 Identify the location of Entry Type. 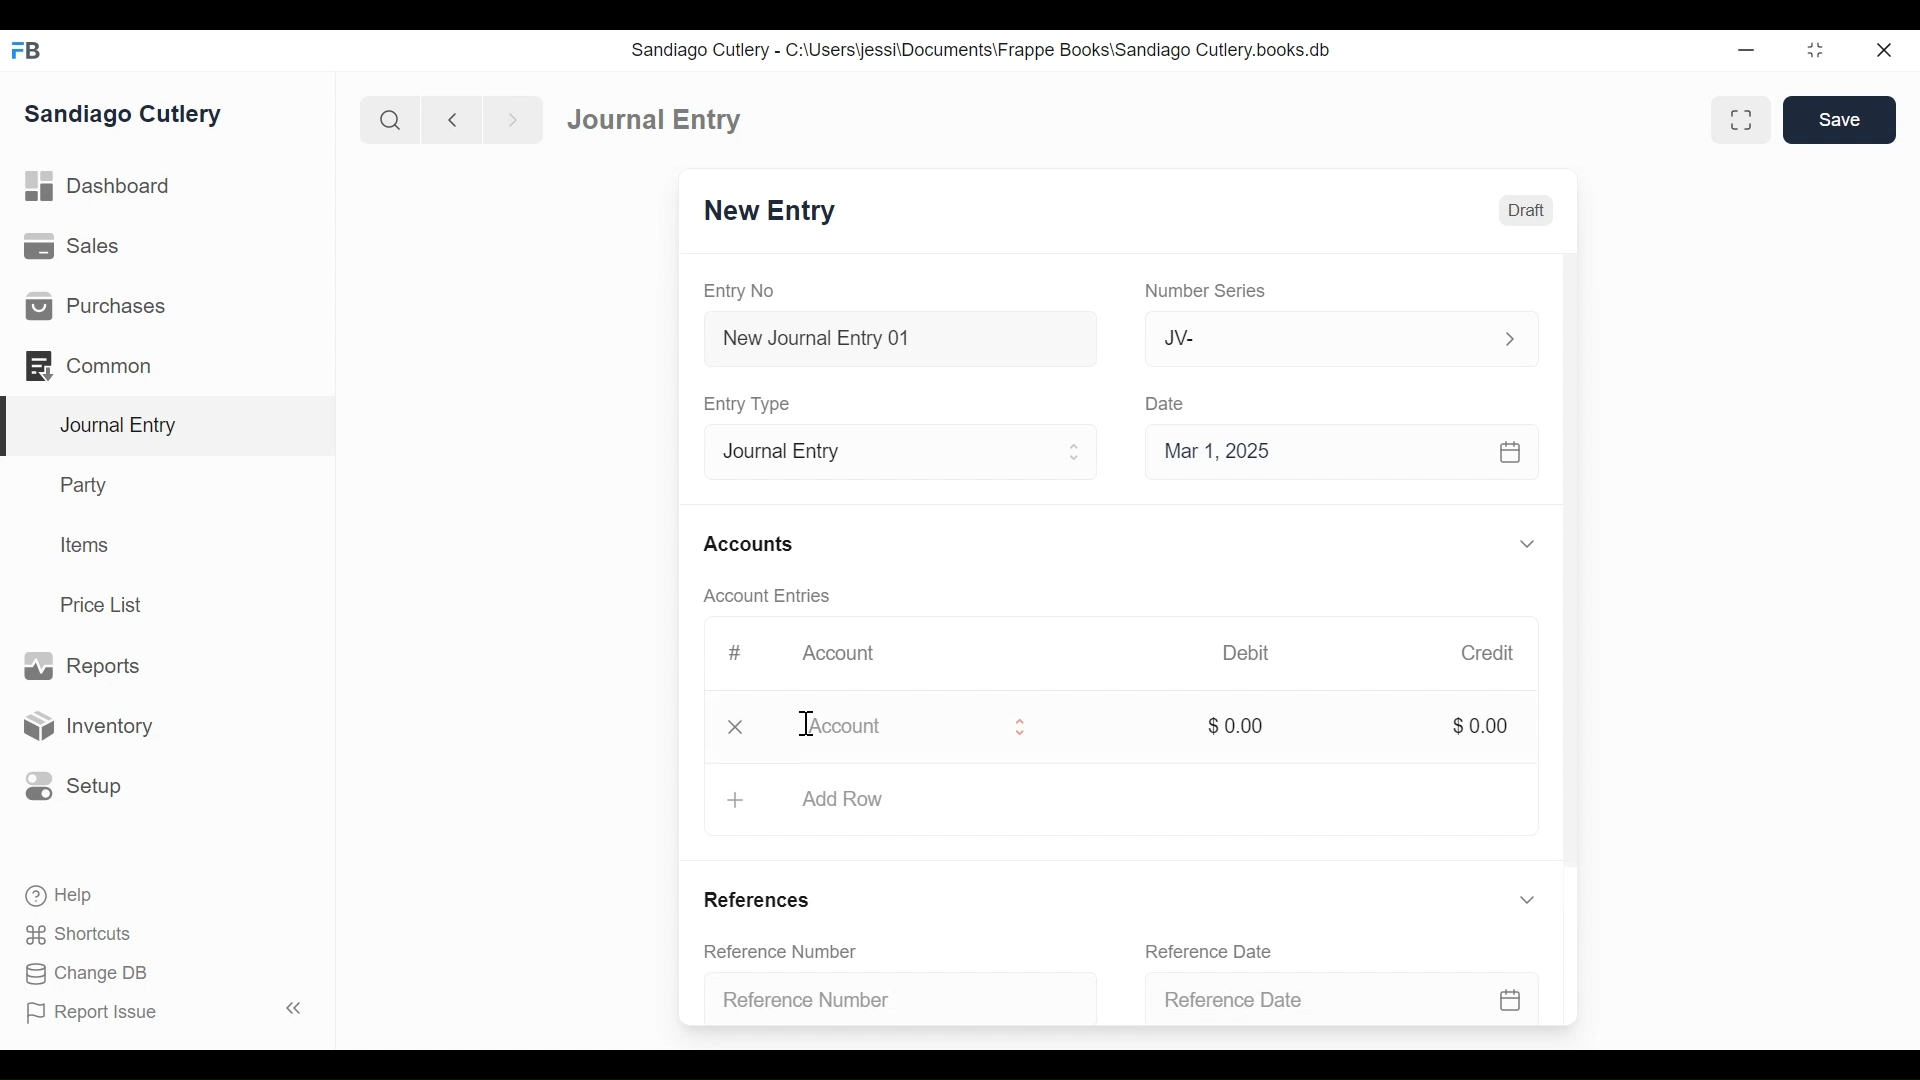
(894, 449).